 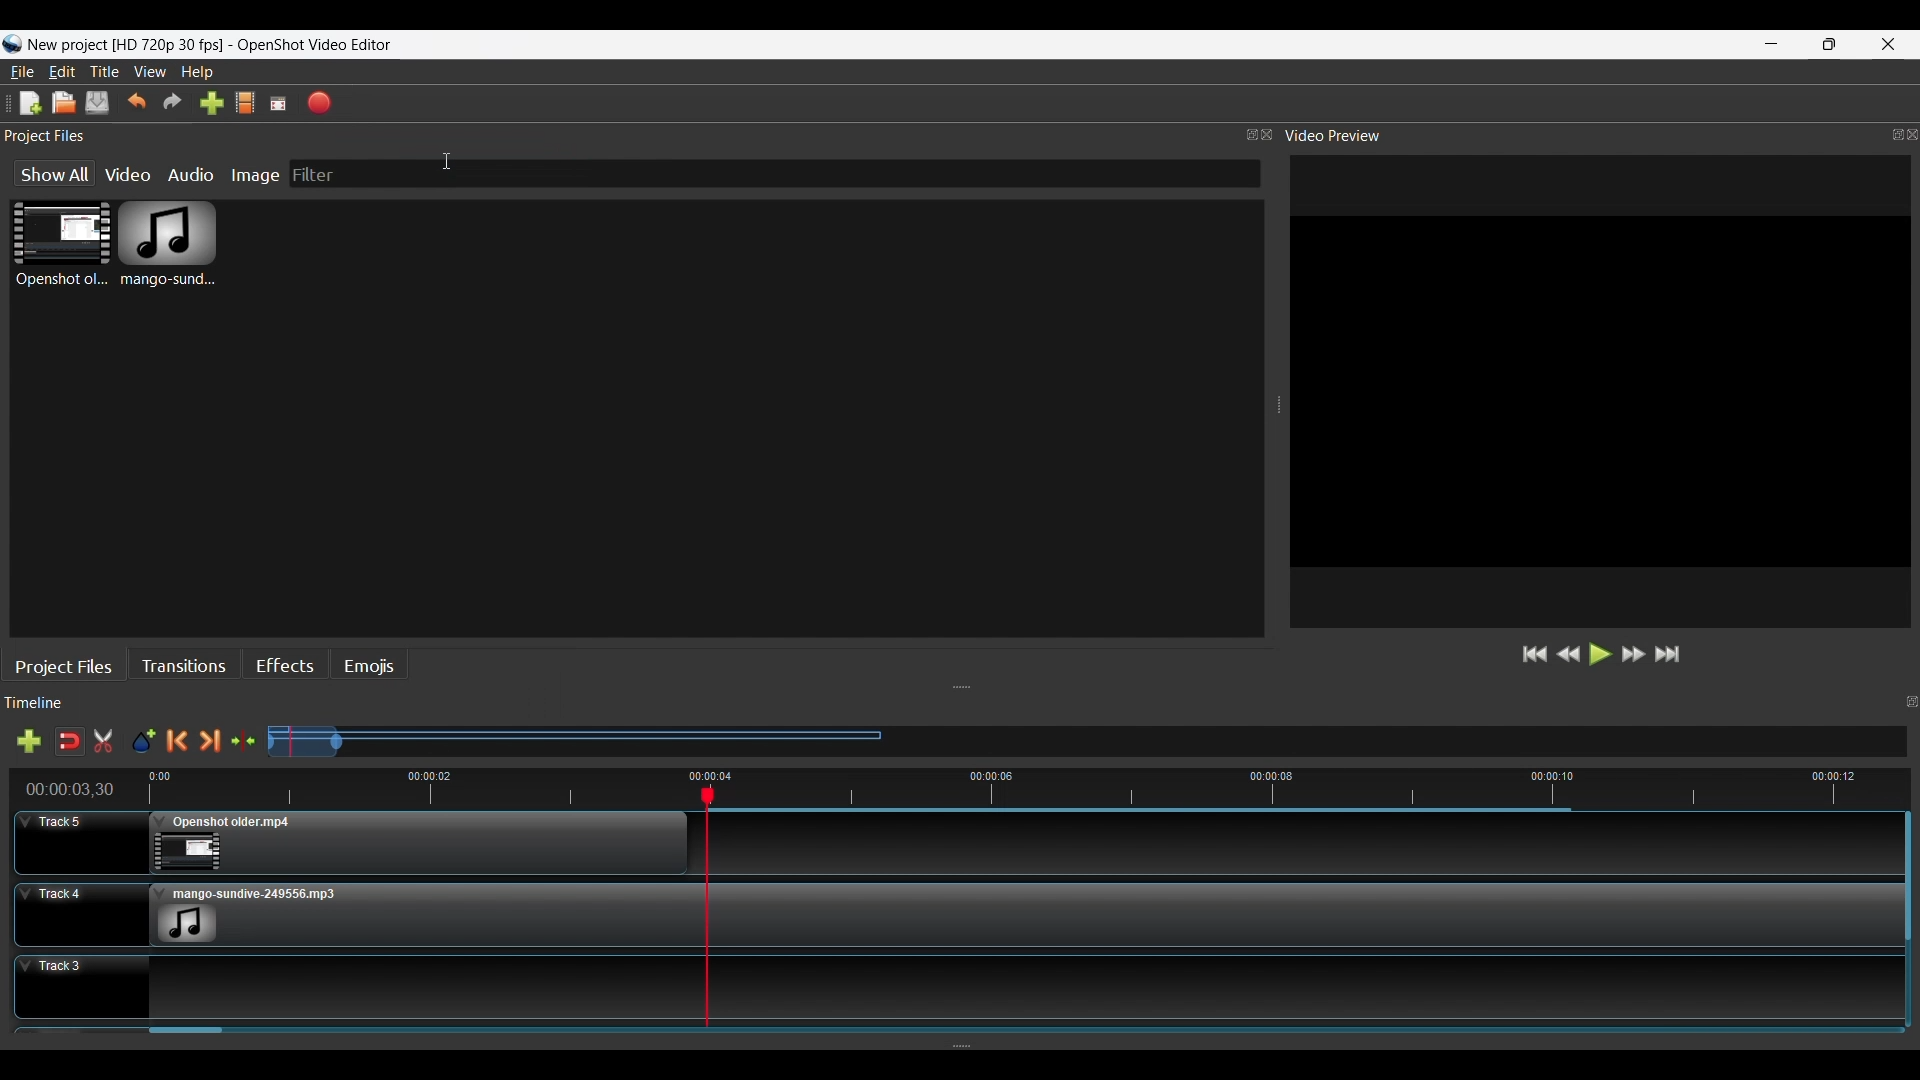 I want to click on Previous Marker, so click(x=177, y=737).